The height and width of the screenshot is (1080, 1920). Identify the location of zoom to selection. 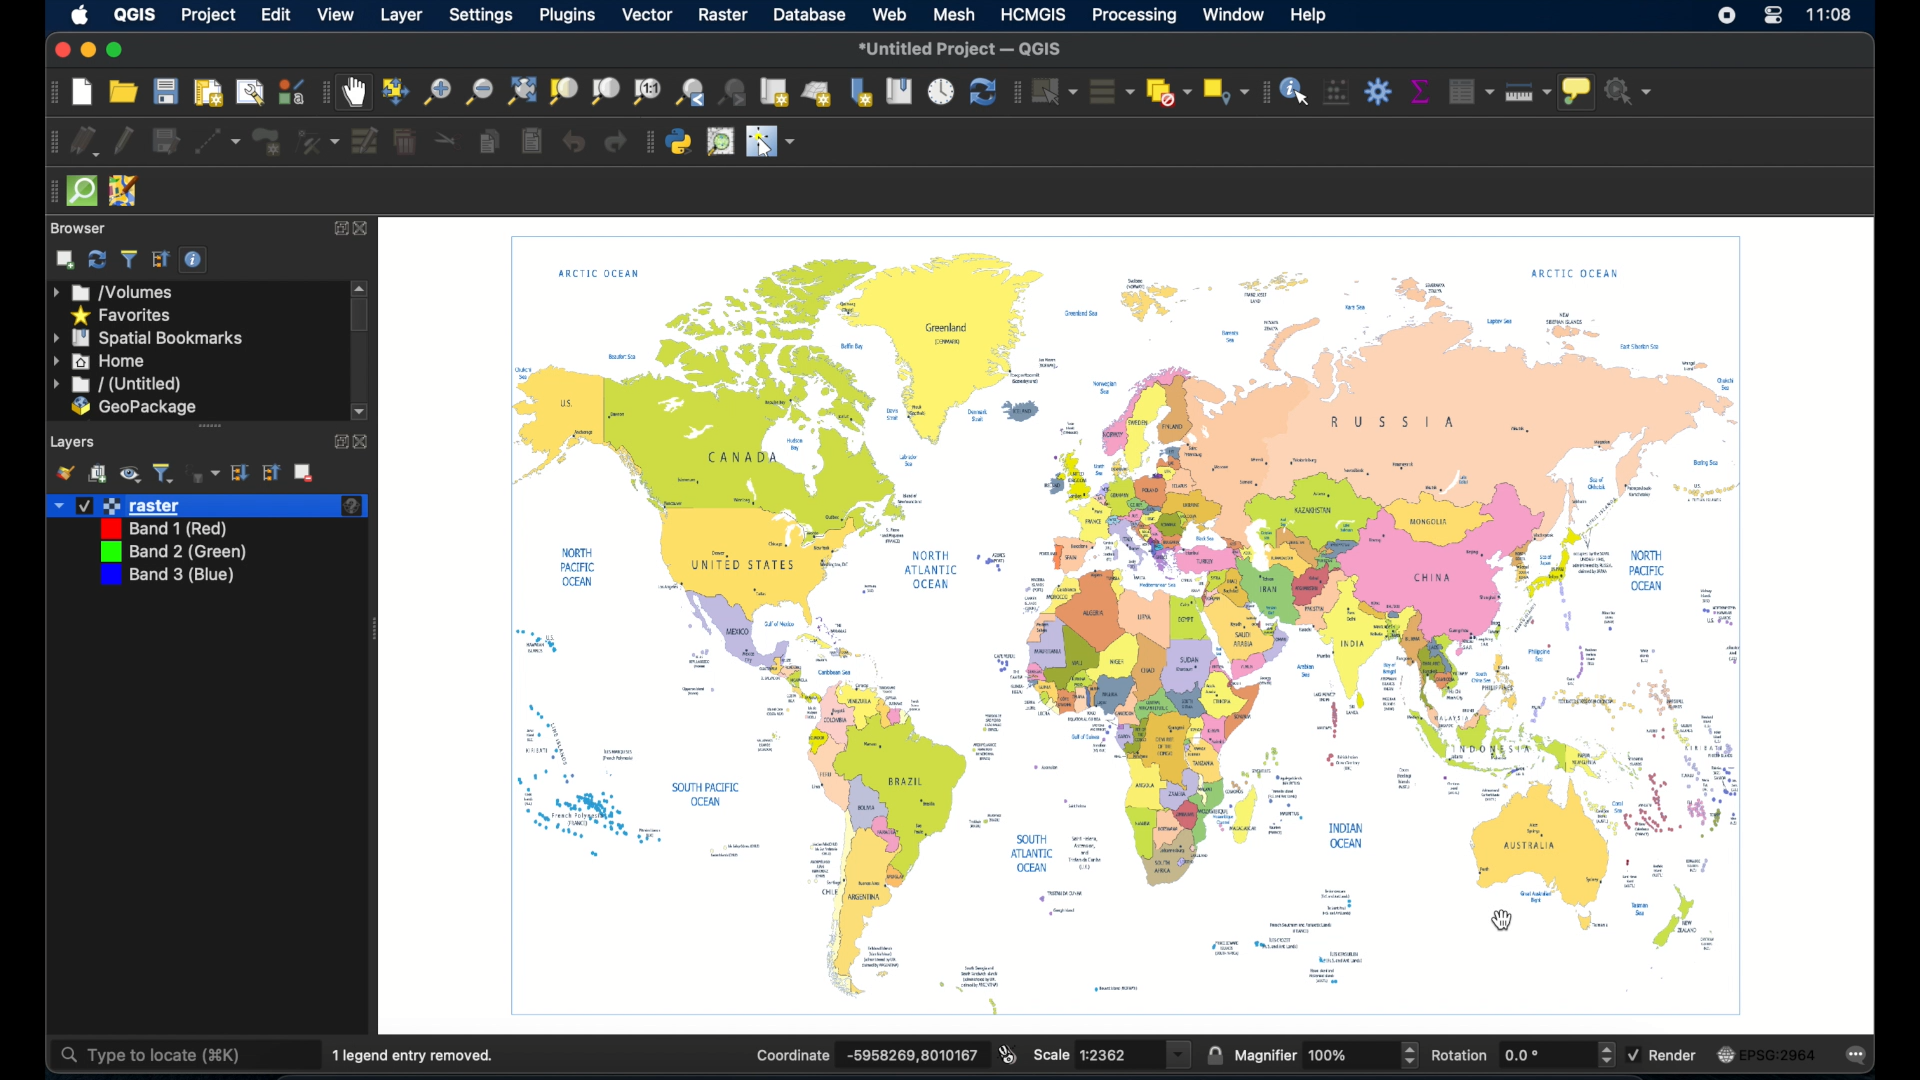
(563, 91).